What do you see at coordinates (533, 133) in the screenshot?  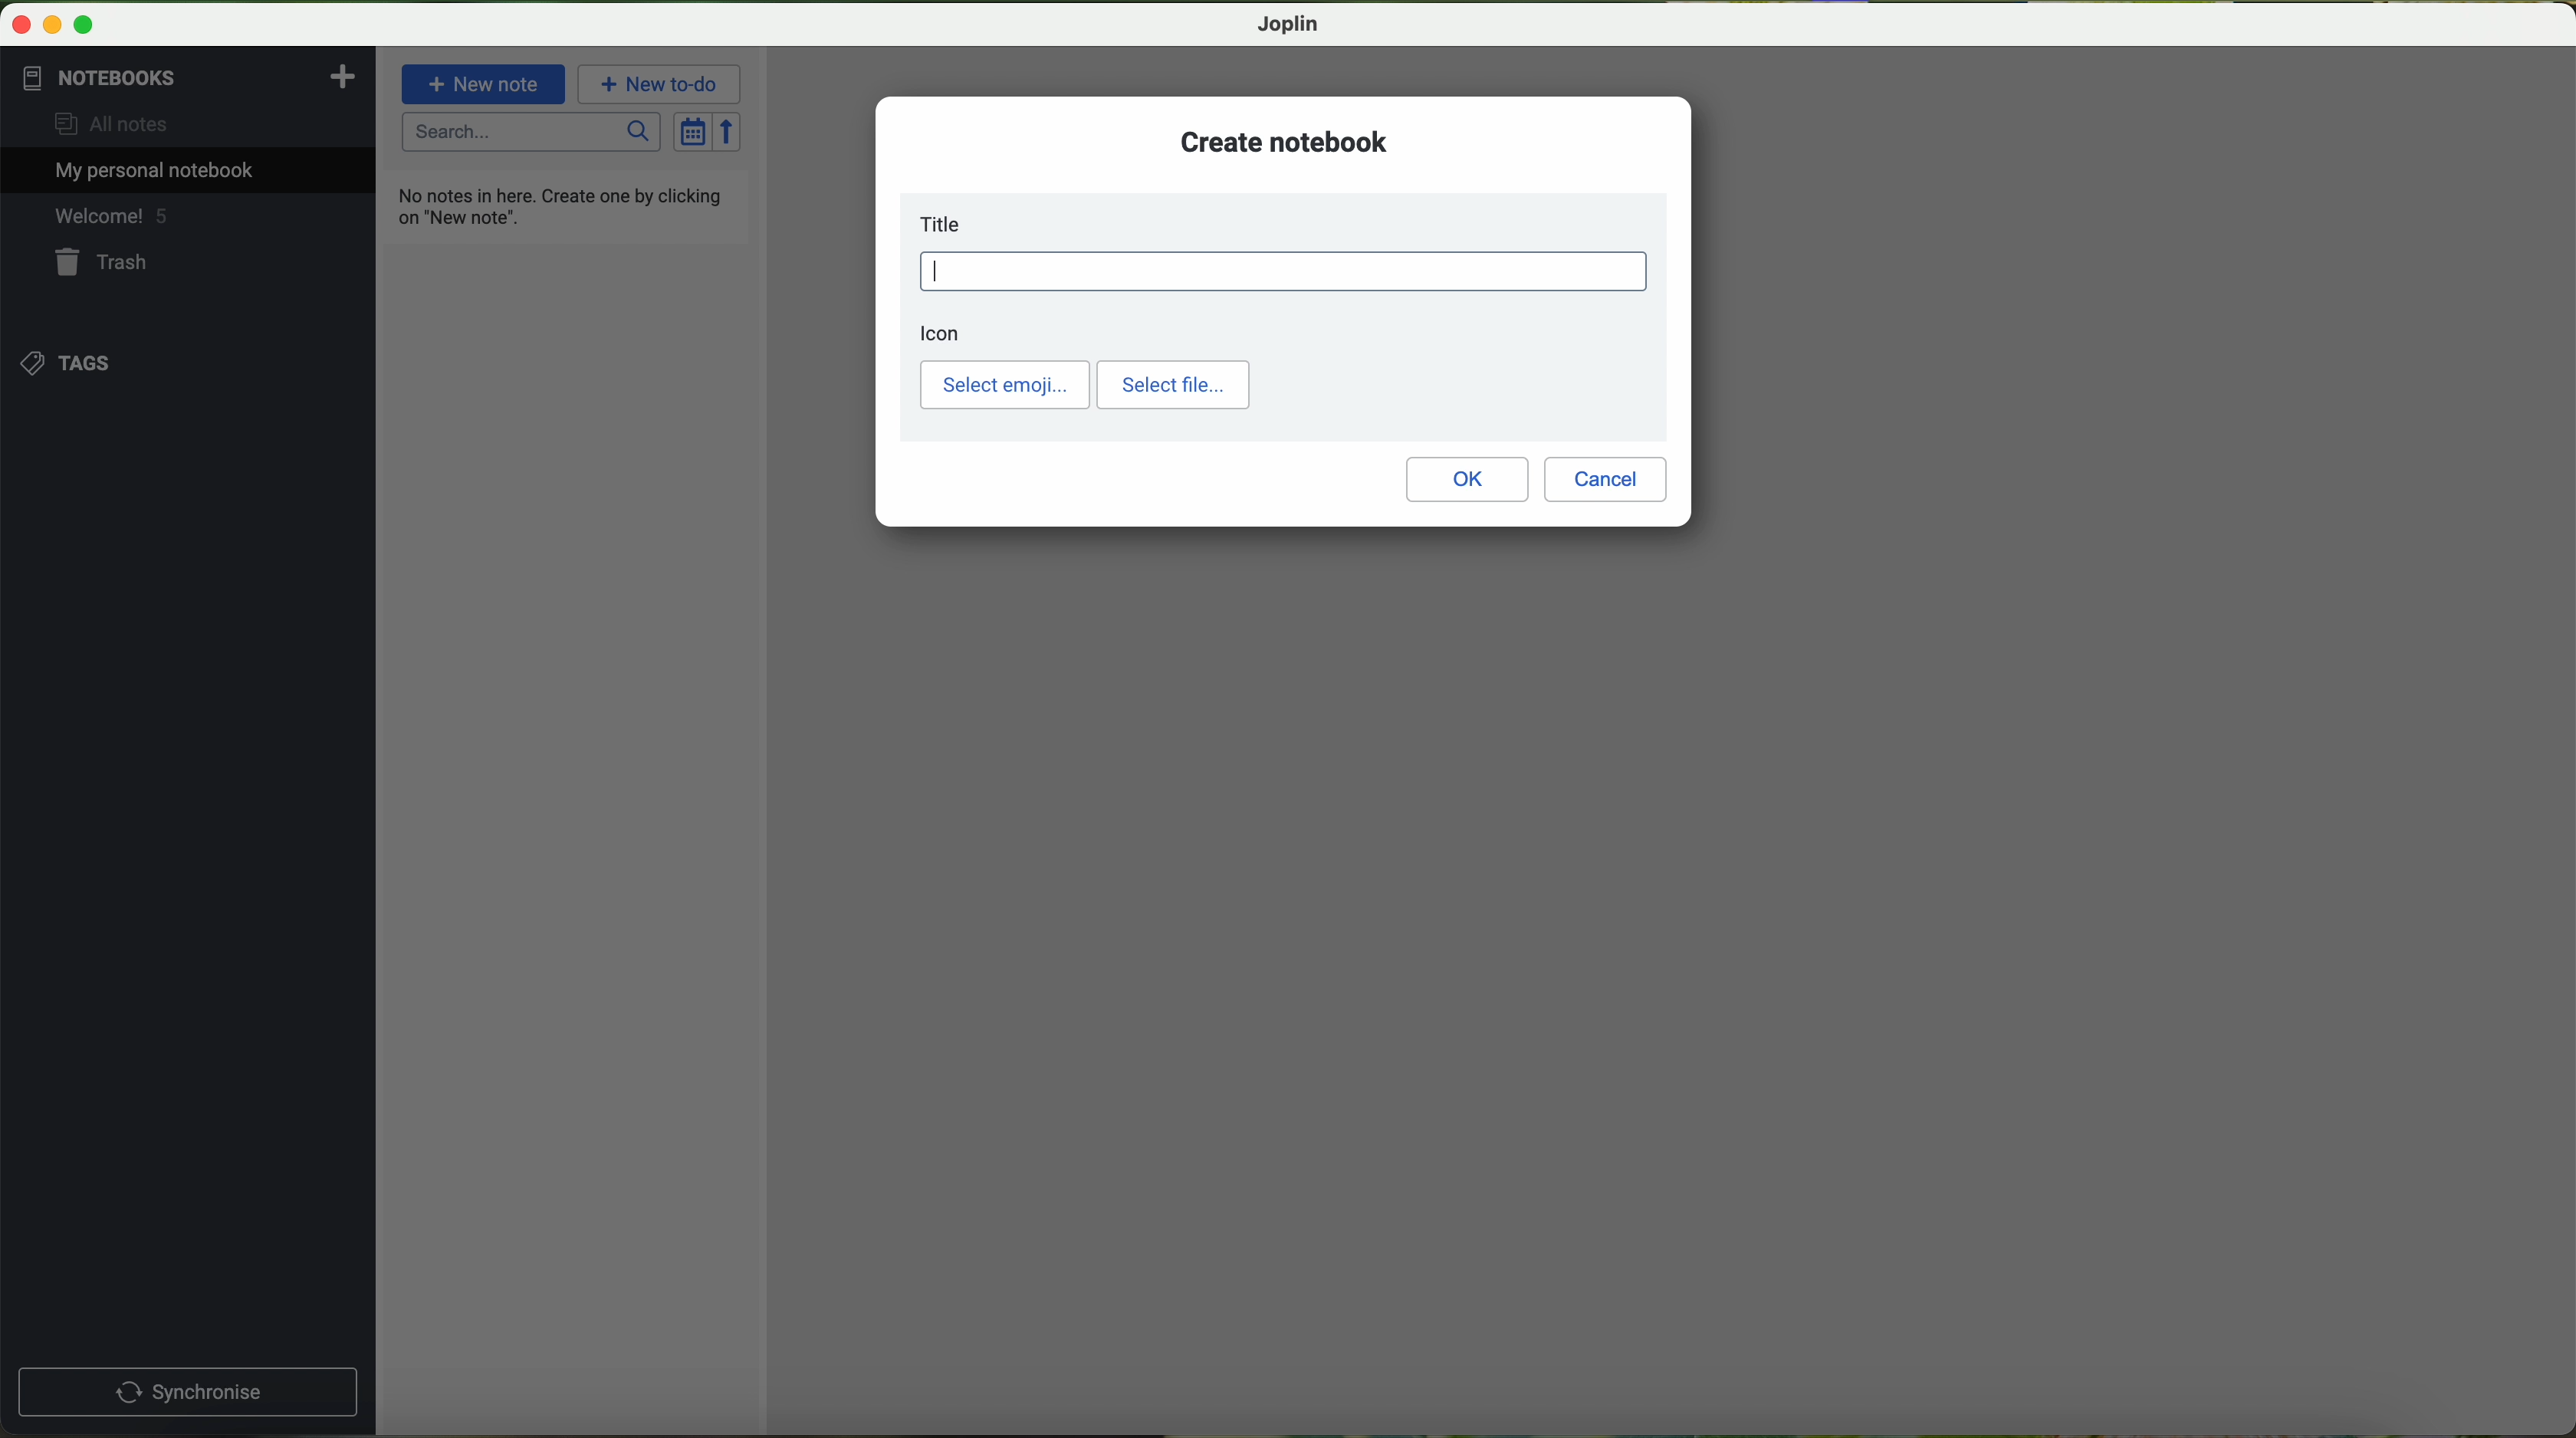 I see `search bar` at bounding box center [533, 133].